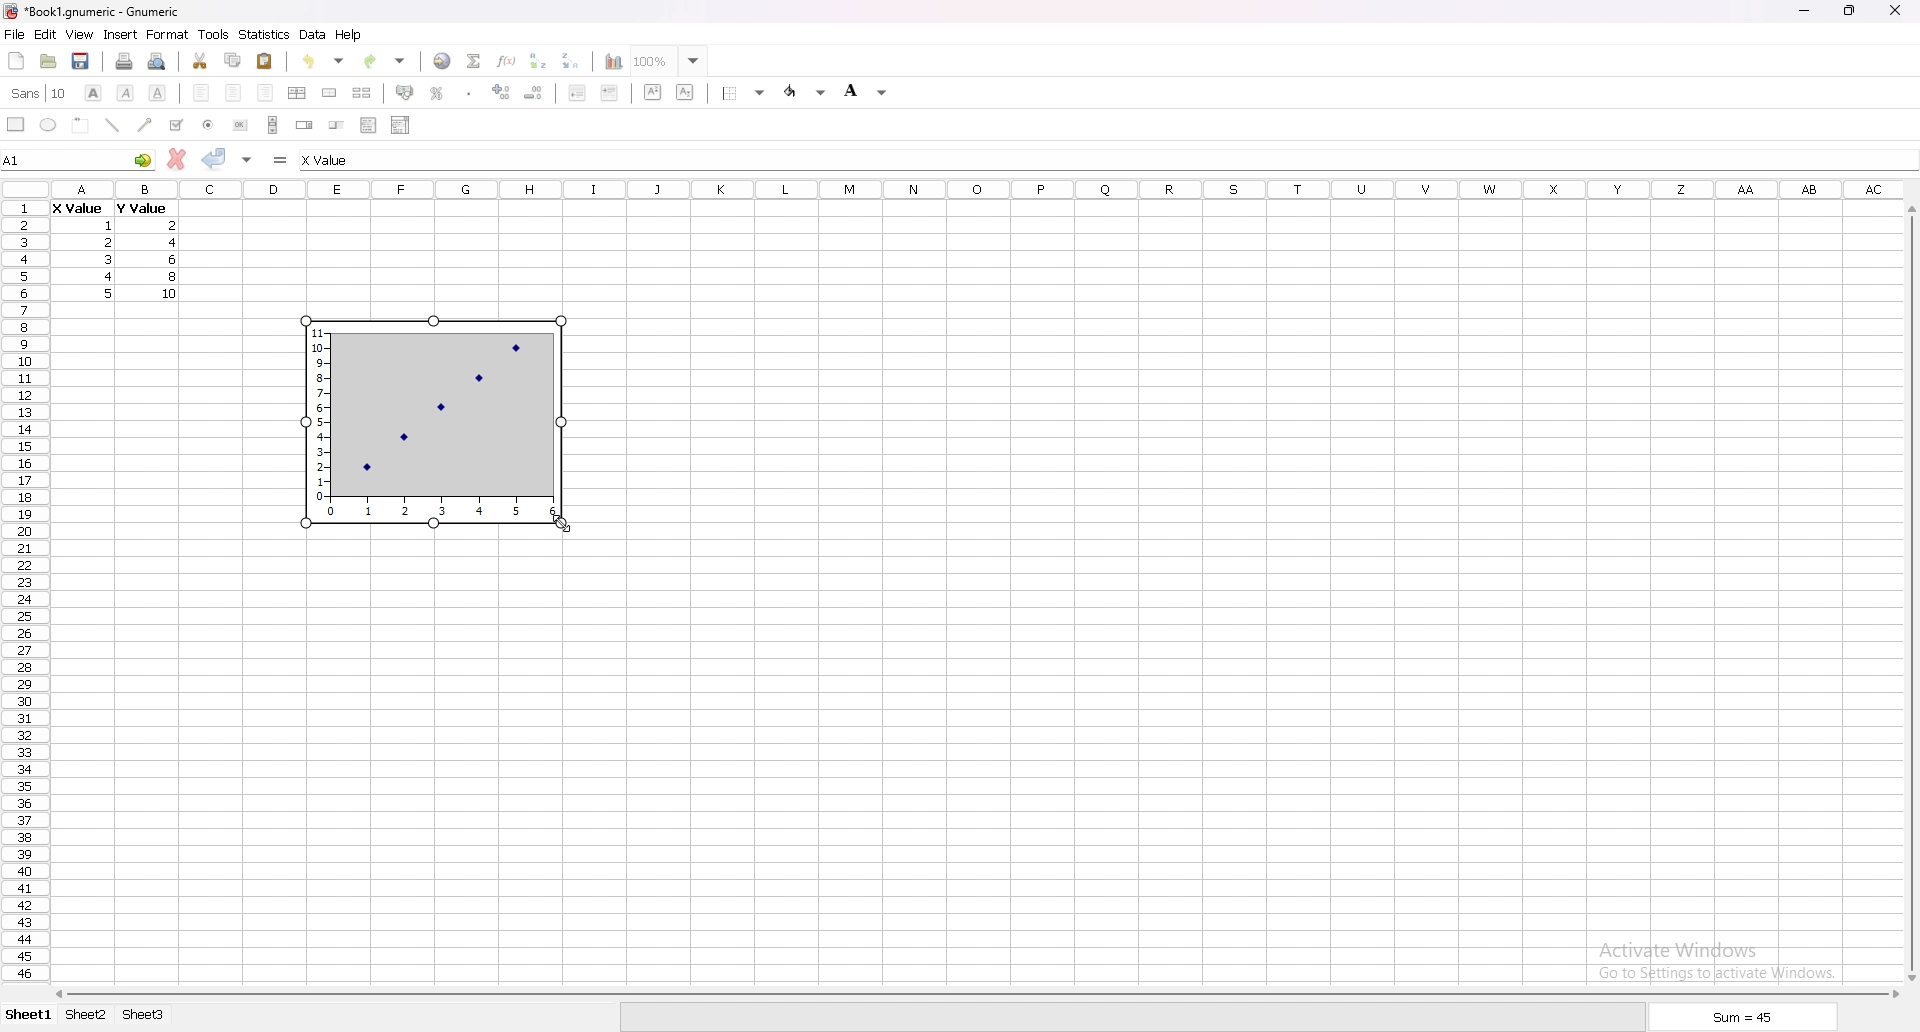 The height and width of the screenshot is (1032, 1920). What do you see at coordinates (144, 1015) in the screenshot?
I see `sheet 3` at bounding box center [144, 1015].